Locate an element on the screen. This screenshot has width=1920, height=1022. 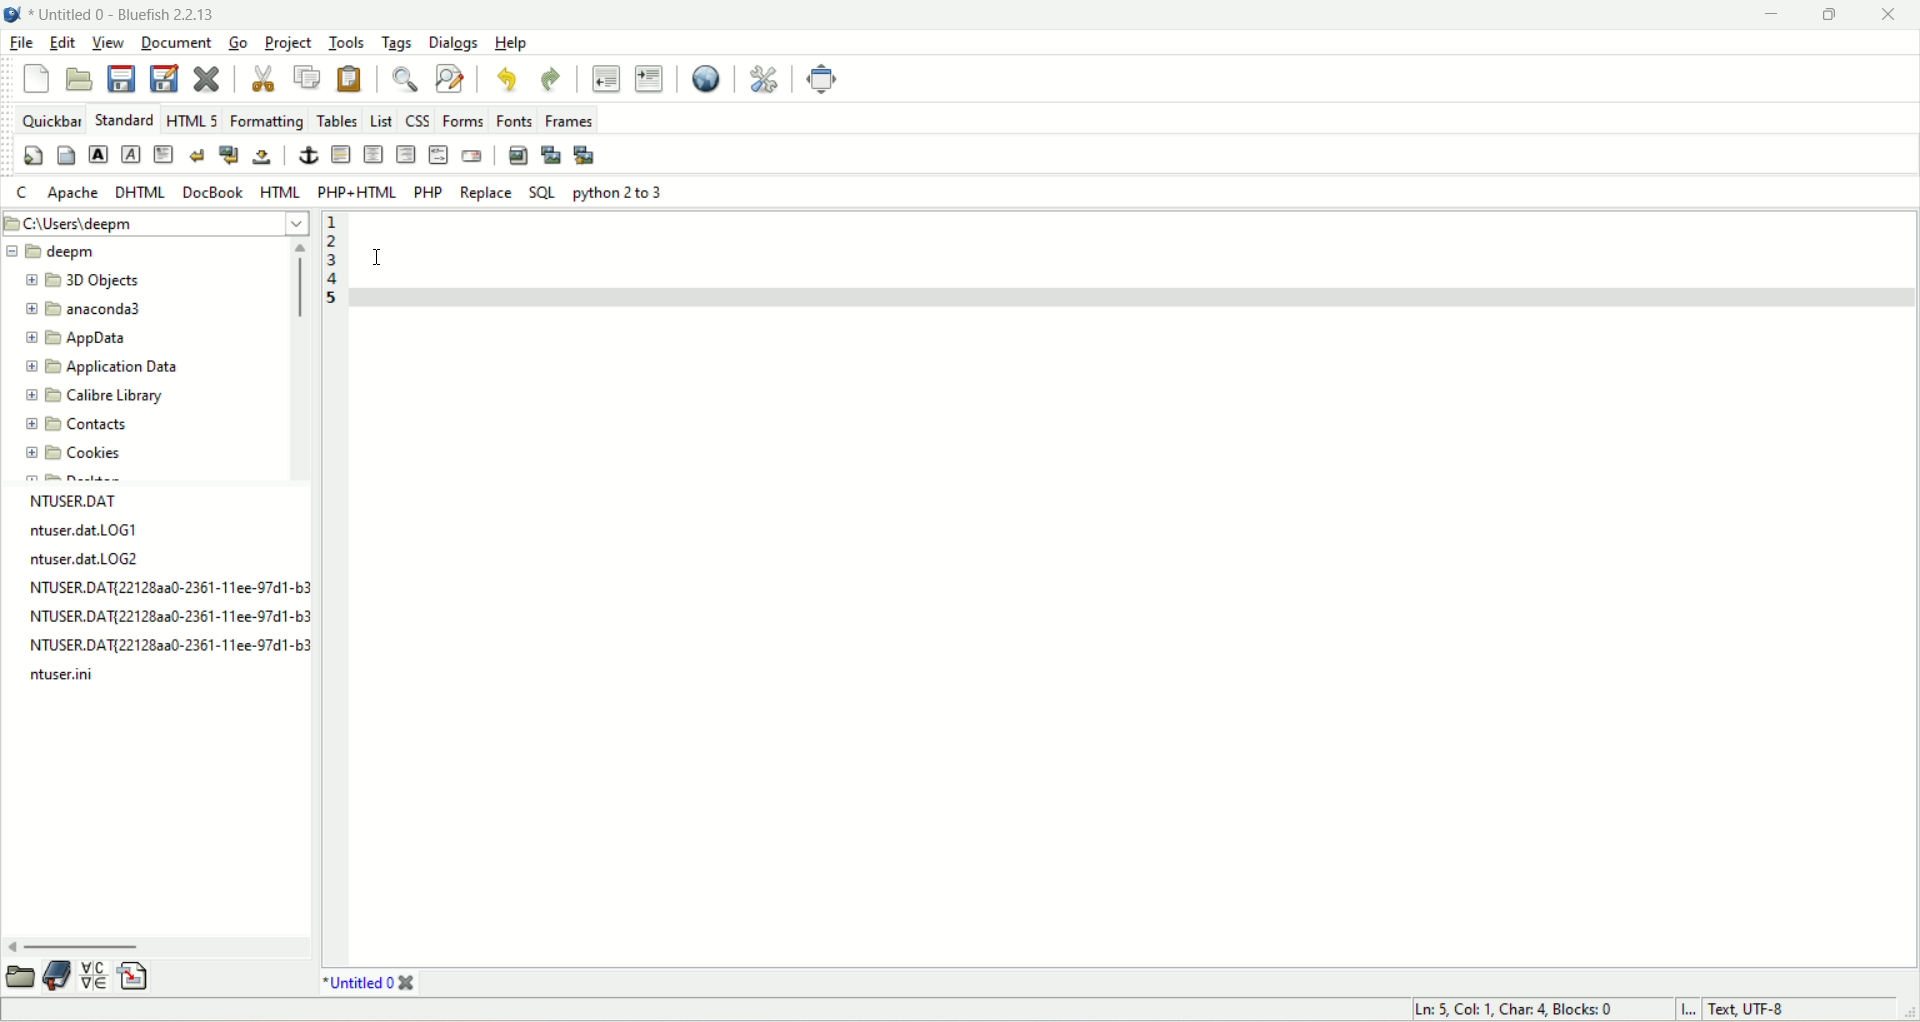
break and clean is located at coordinates (228, 157).